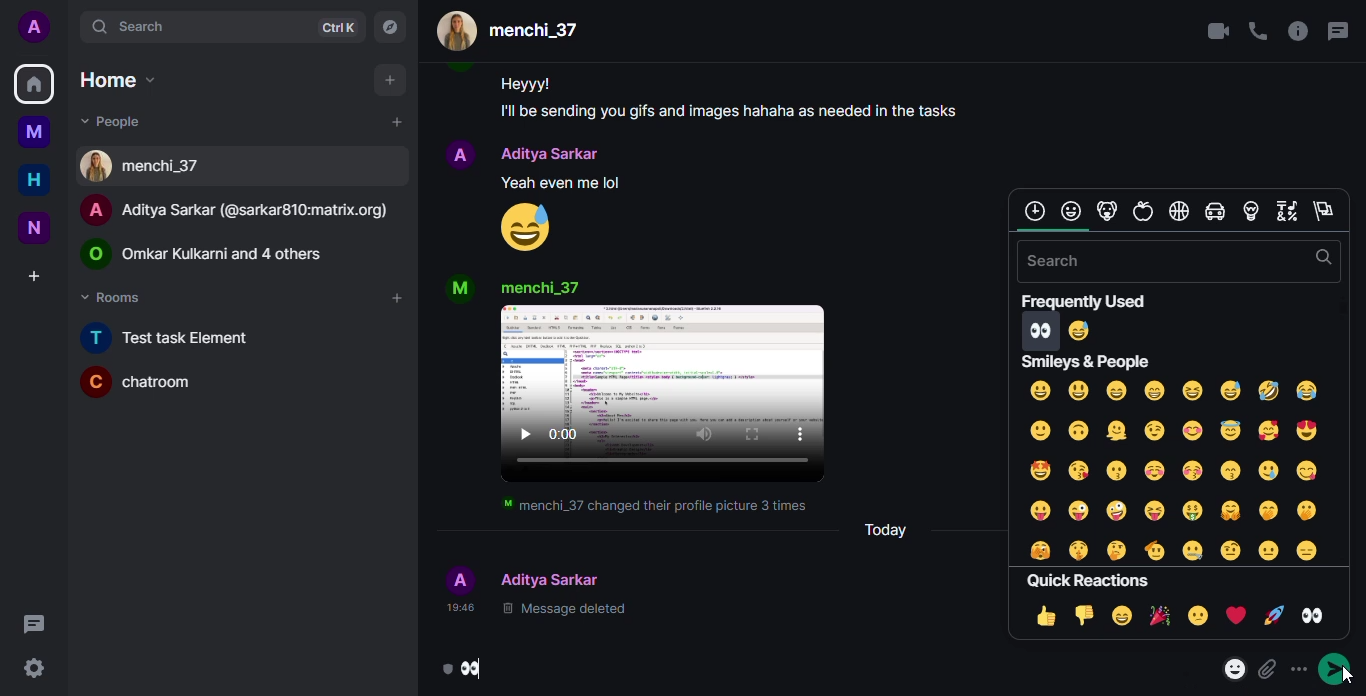 This screenshot has width=1366, height=696. Describe the element at coordinates (1033, 211) in the screenshot. I see `frequently used` at that location.